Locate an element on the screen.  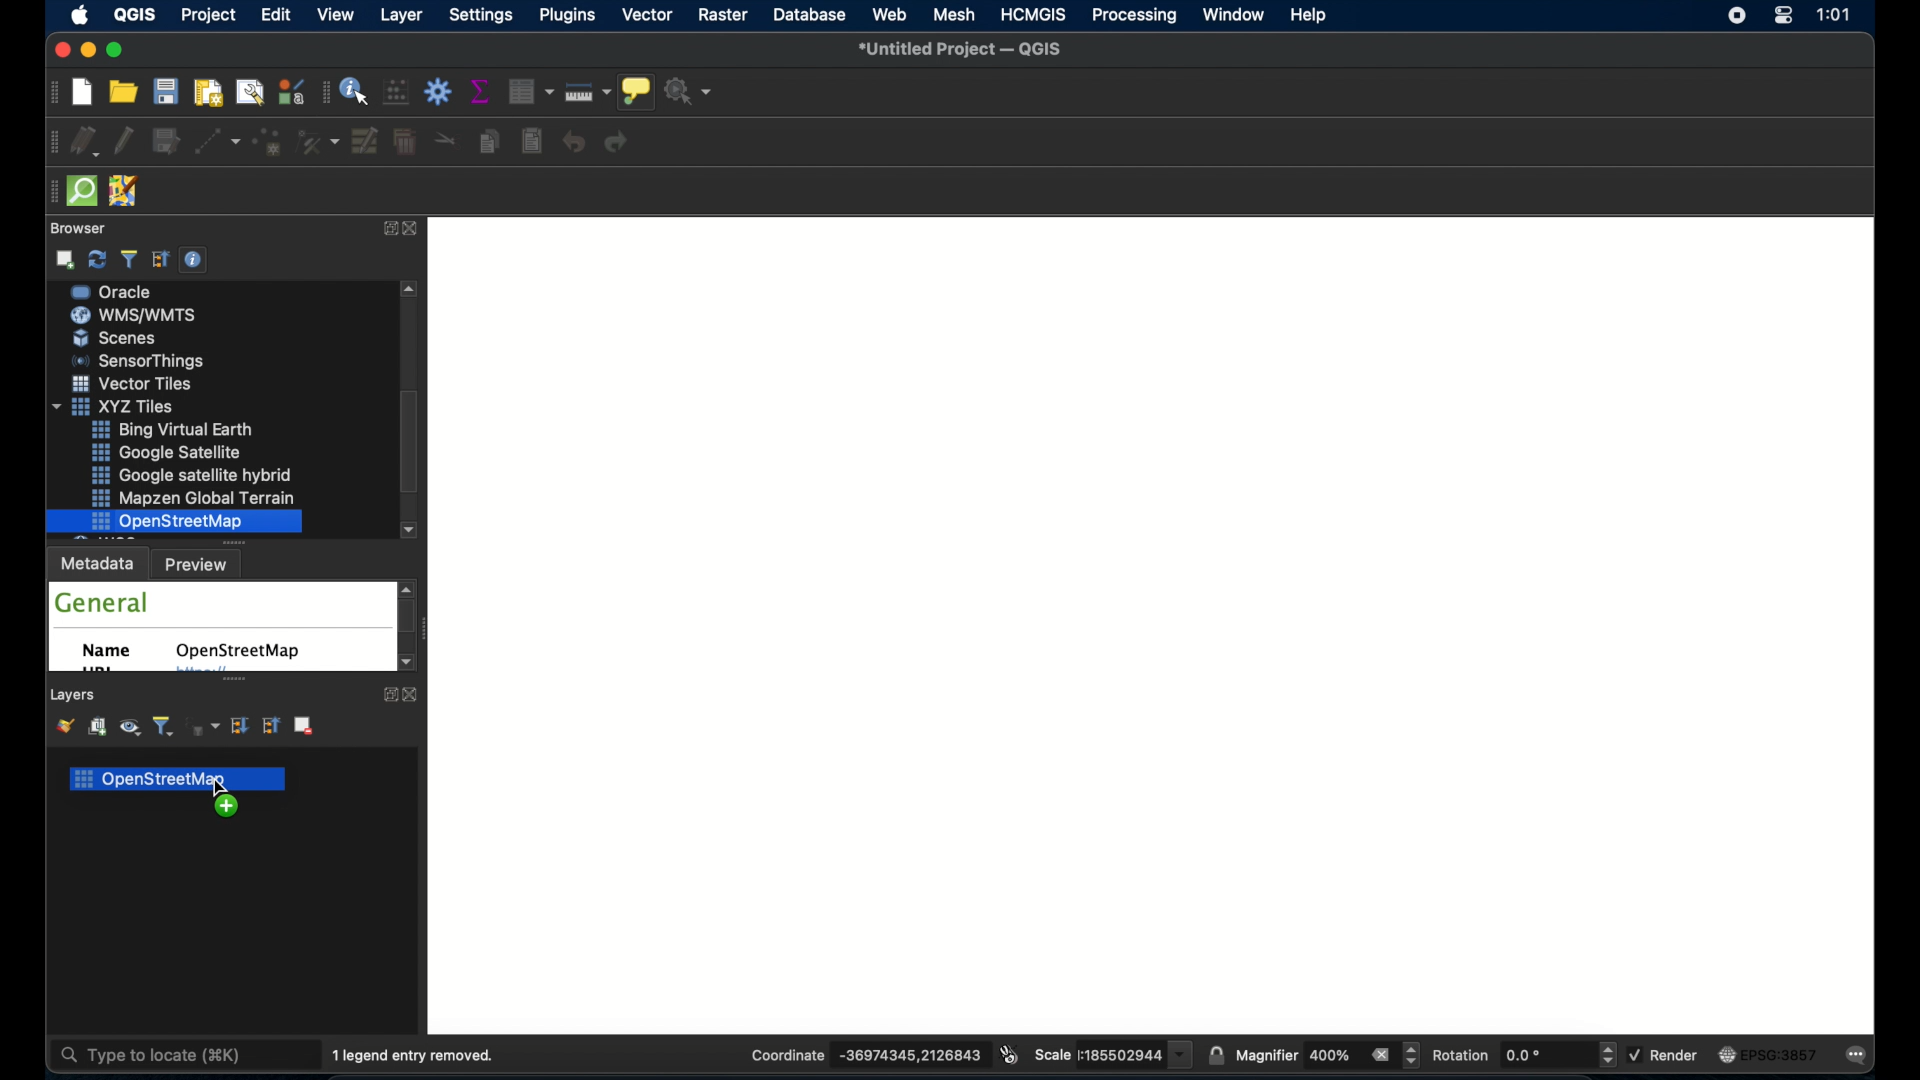
collapse all is located at coordinates (270, 726).